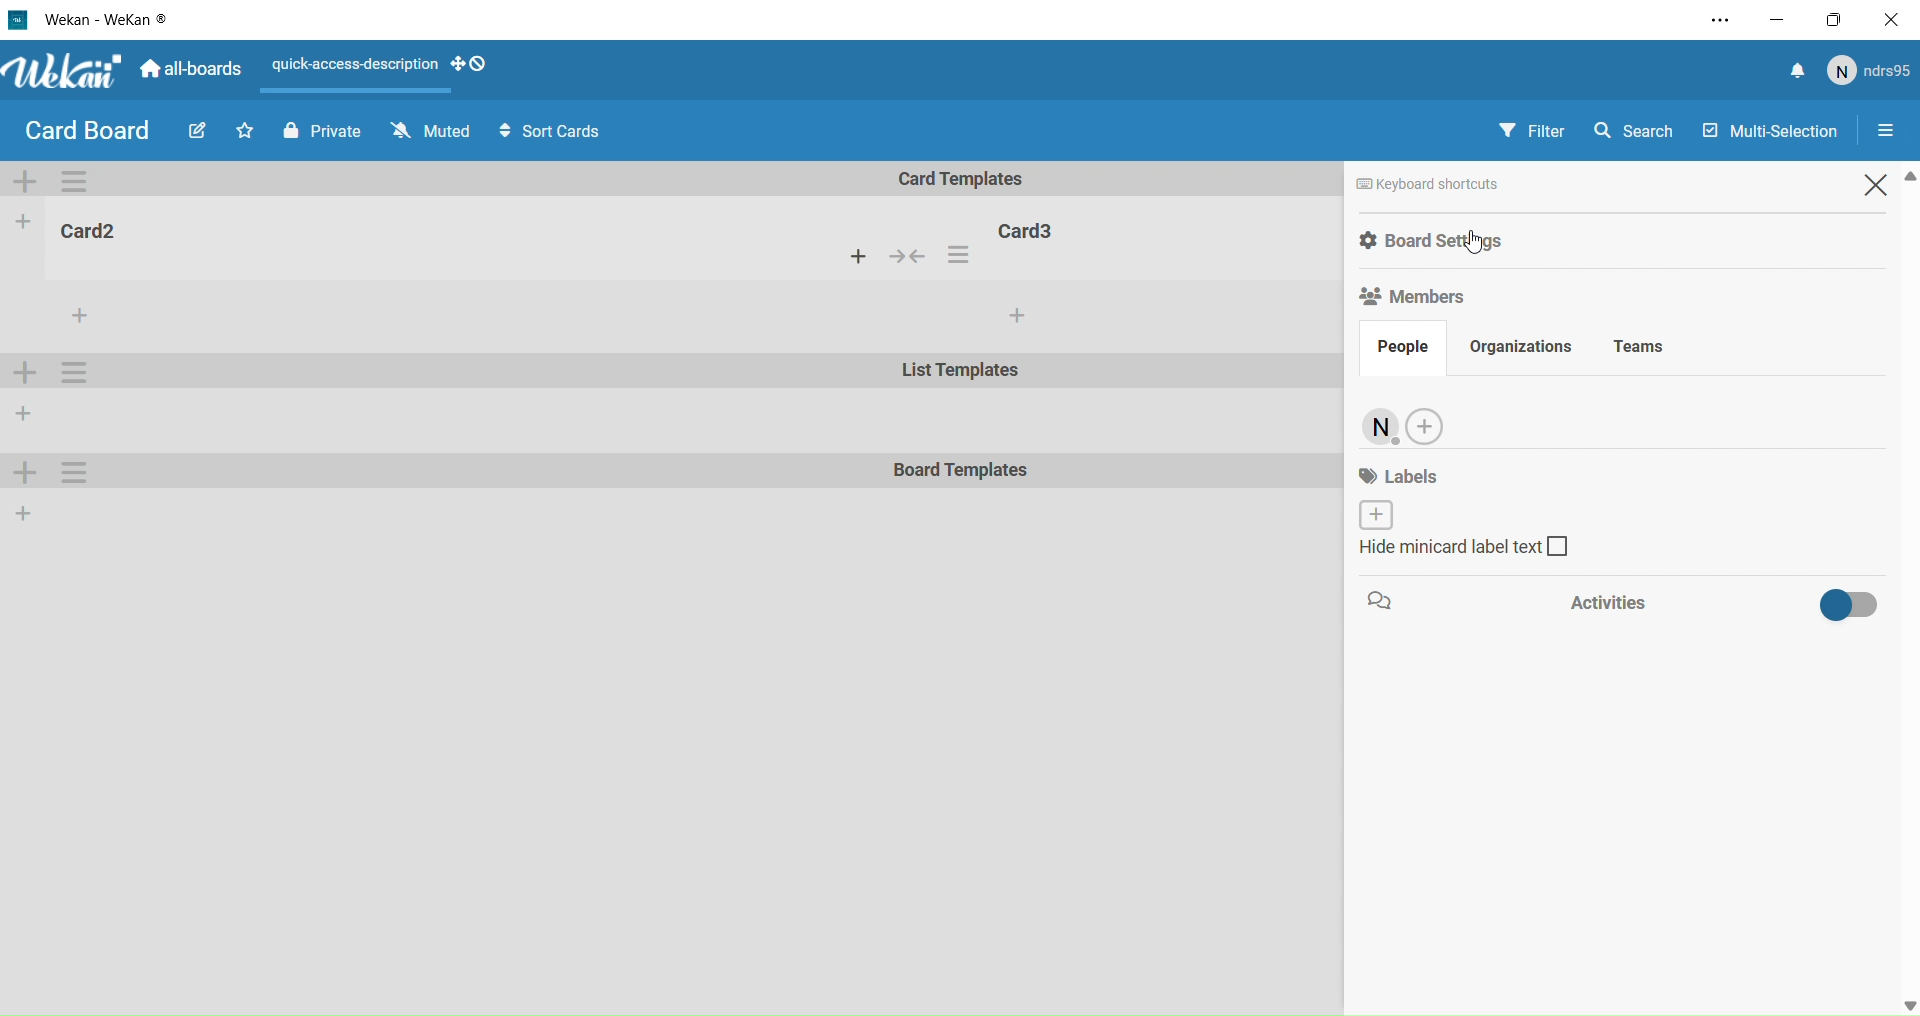 Image resolution: width=1920 pixels, height=1016 pixels. What do you see at coordinates (1486, 184) in the screenshot?
I see `Keyboard Shortcuts` at bounding box center [1486, 184].